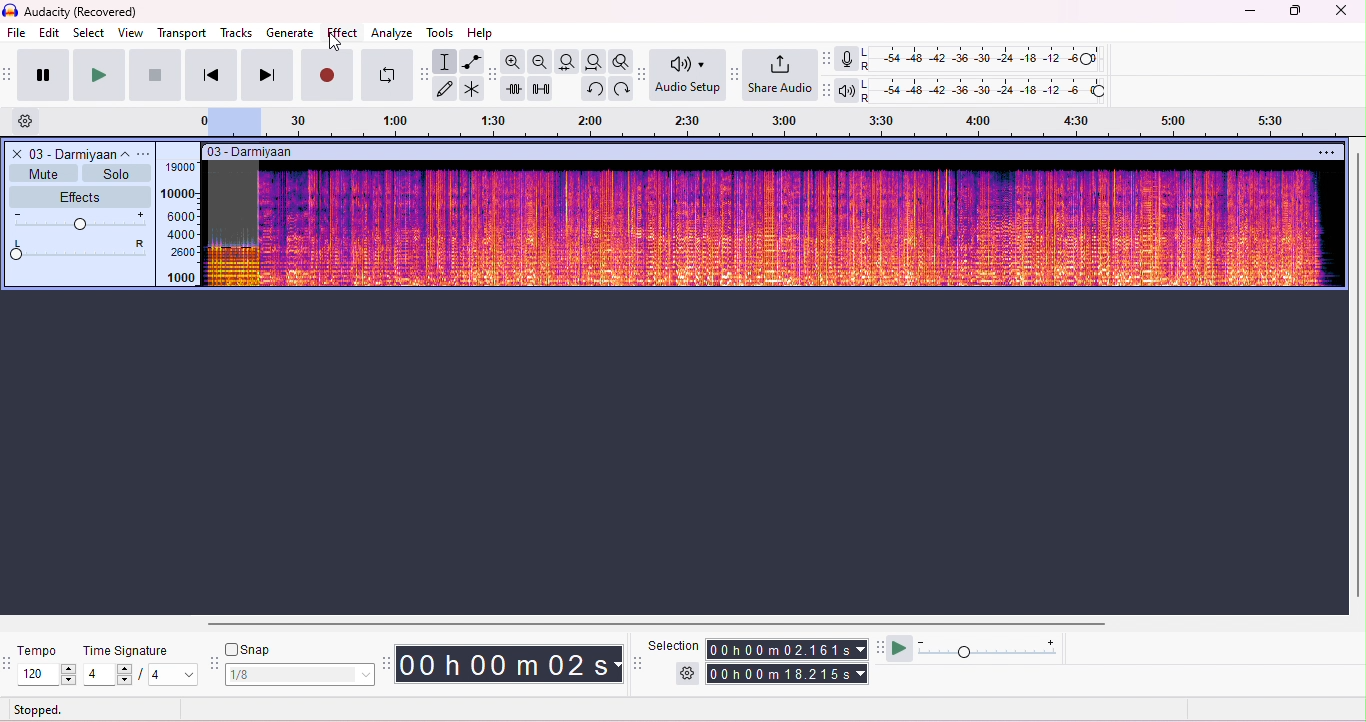 This screenshot has height=722, width=1366. Describe the element at coordinates (9, 77) in the screenshot. I see `transport toolbar` at that location.